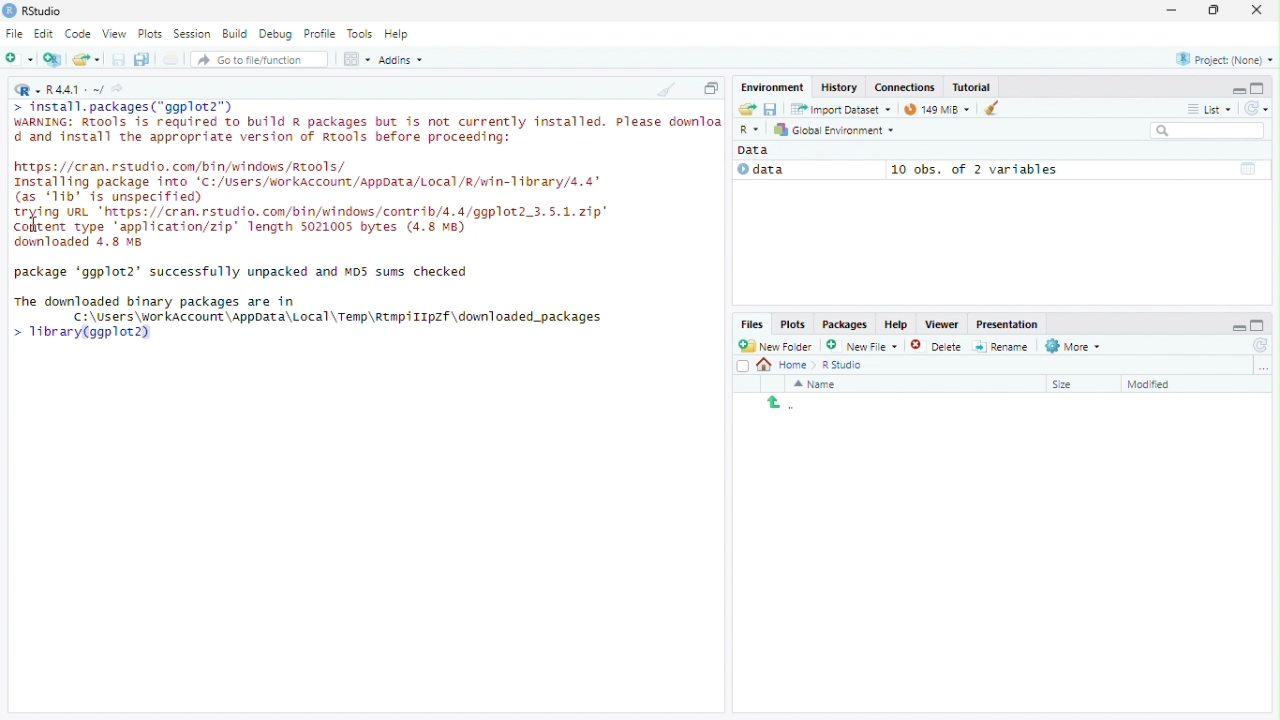 This screenshot has width=1280, height=720. Describe the element at coordinates (1256, 107) in the screenshot. I see `Refresh the list of objects` at that location.